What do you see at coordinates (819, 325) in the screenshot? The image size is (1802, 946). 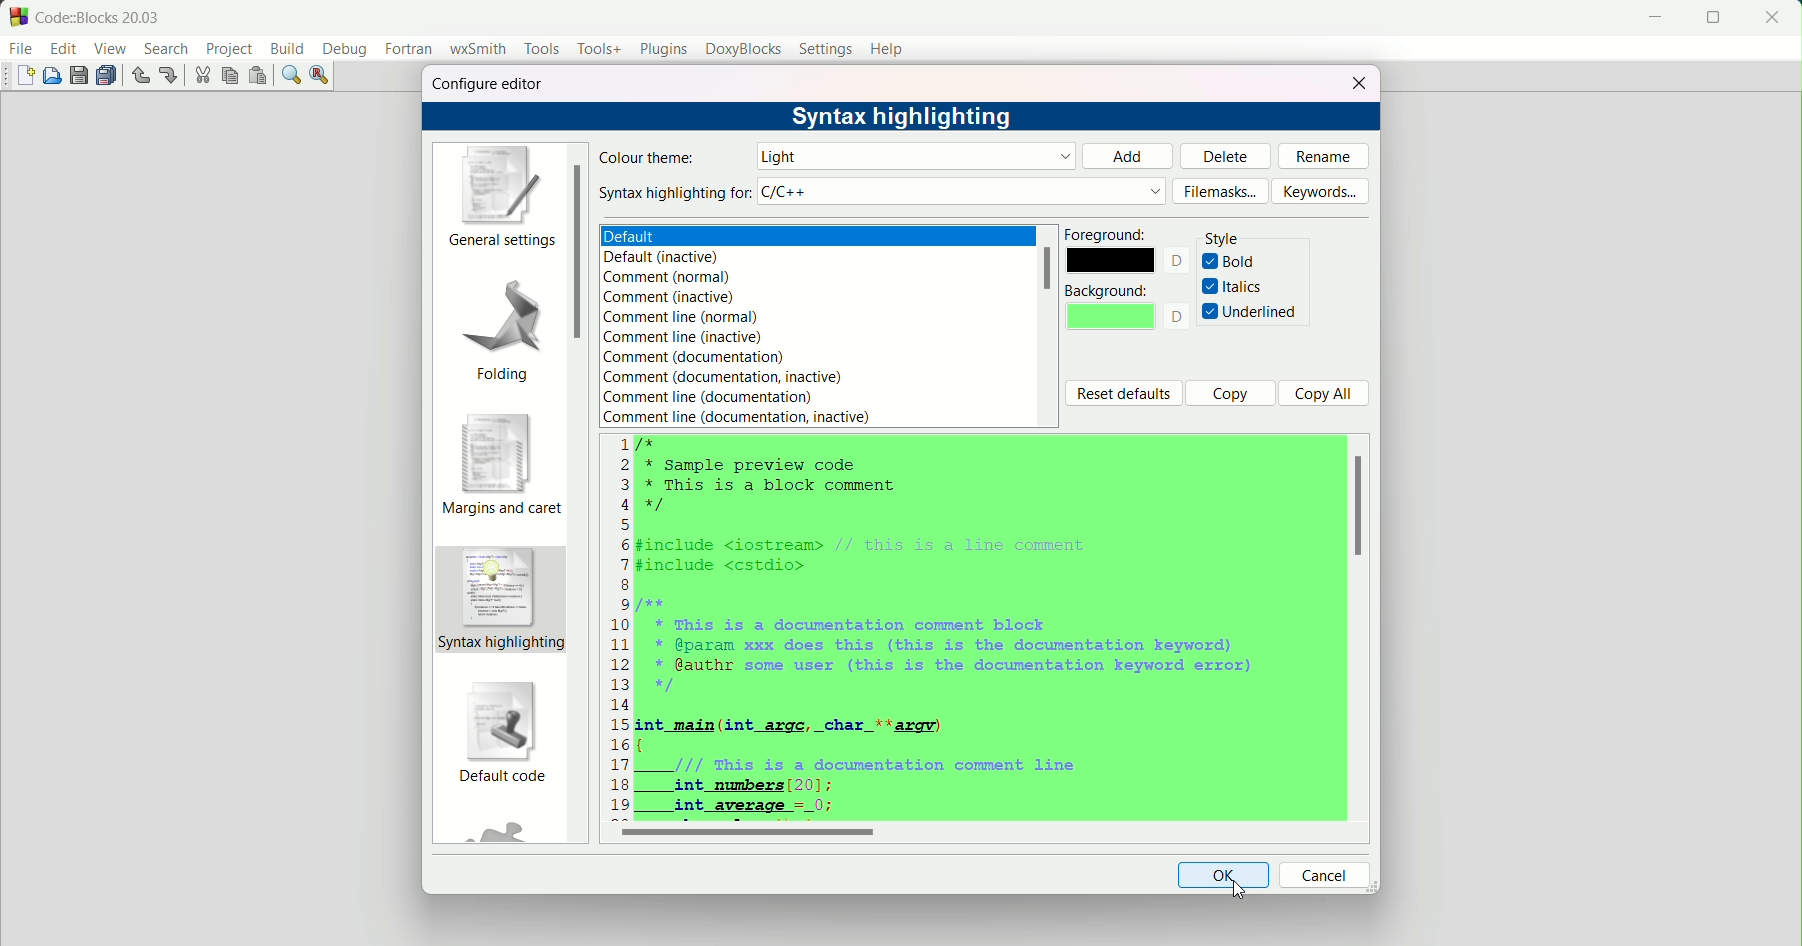 I see `text` at bounding box center [819, 325].